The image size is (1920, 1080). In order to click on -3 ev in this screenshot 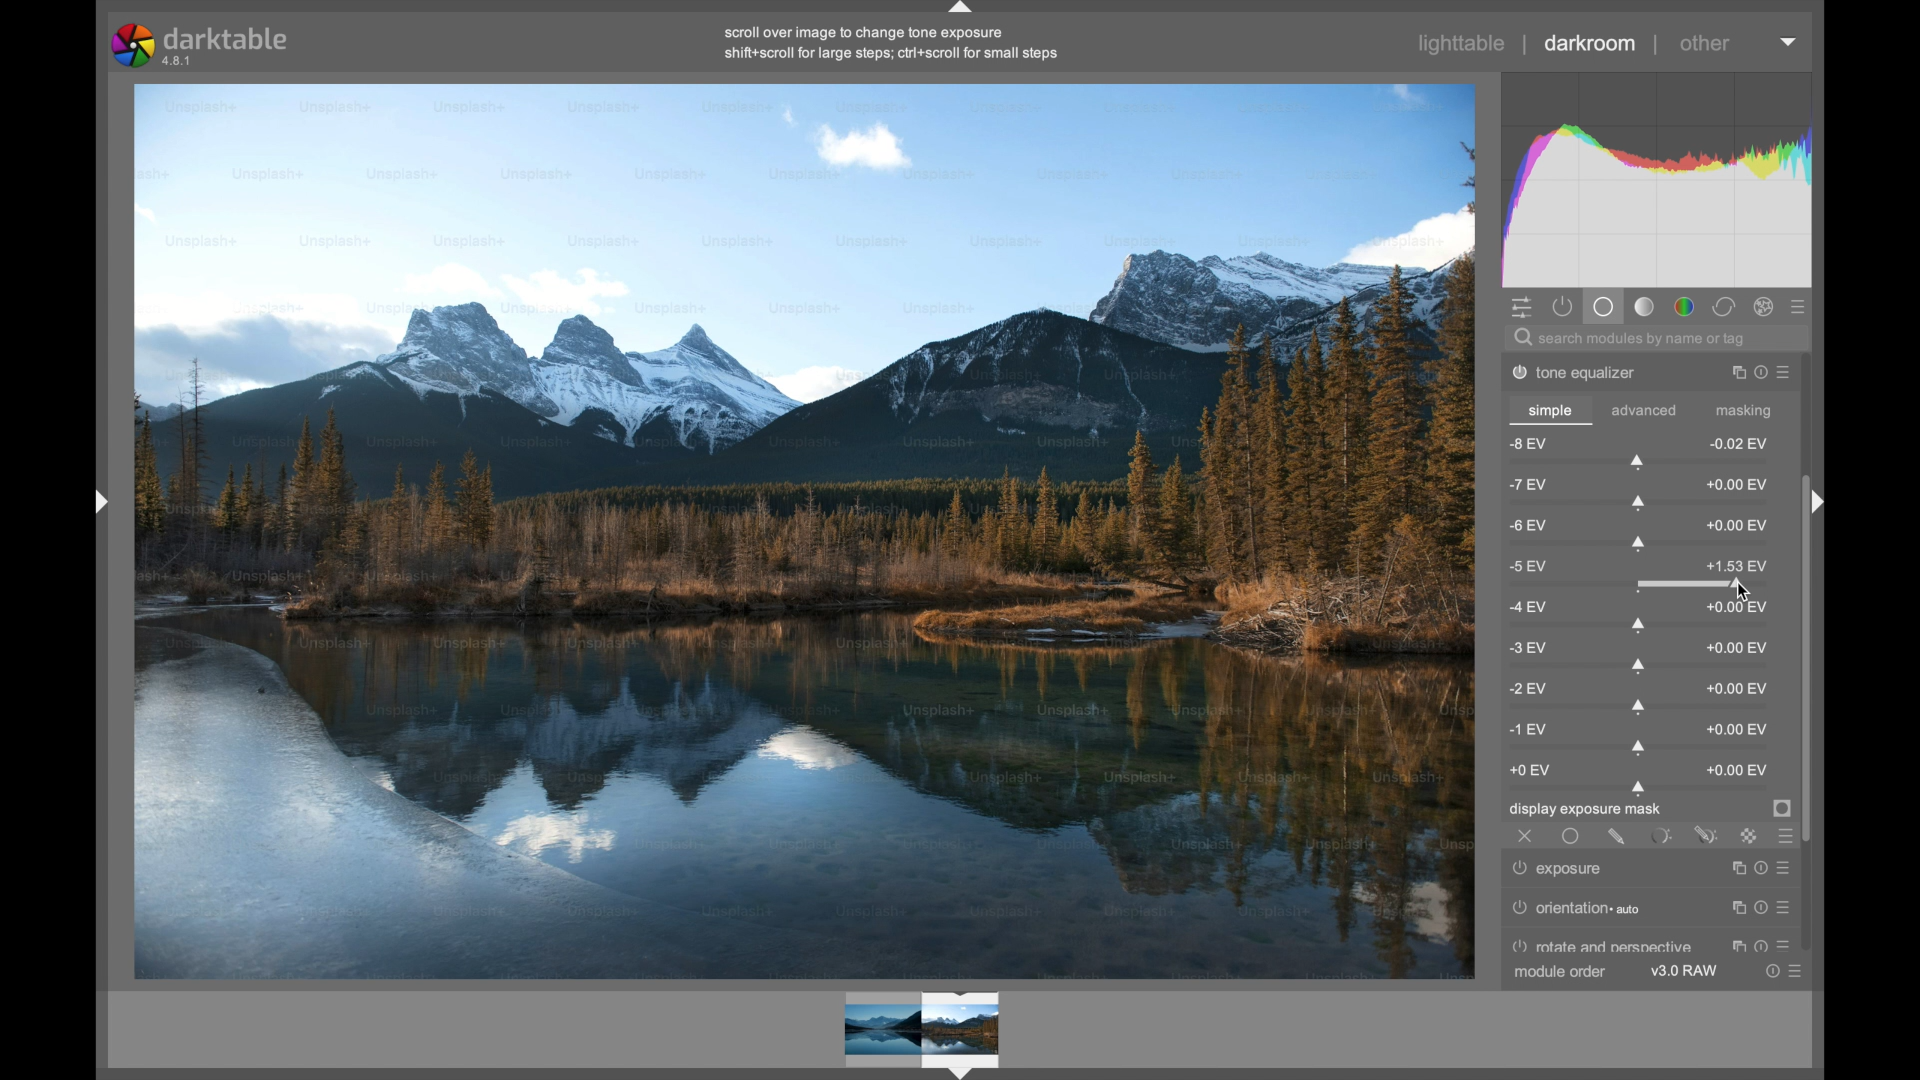, I will do `click(1527, 647)`.